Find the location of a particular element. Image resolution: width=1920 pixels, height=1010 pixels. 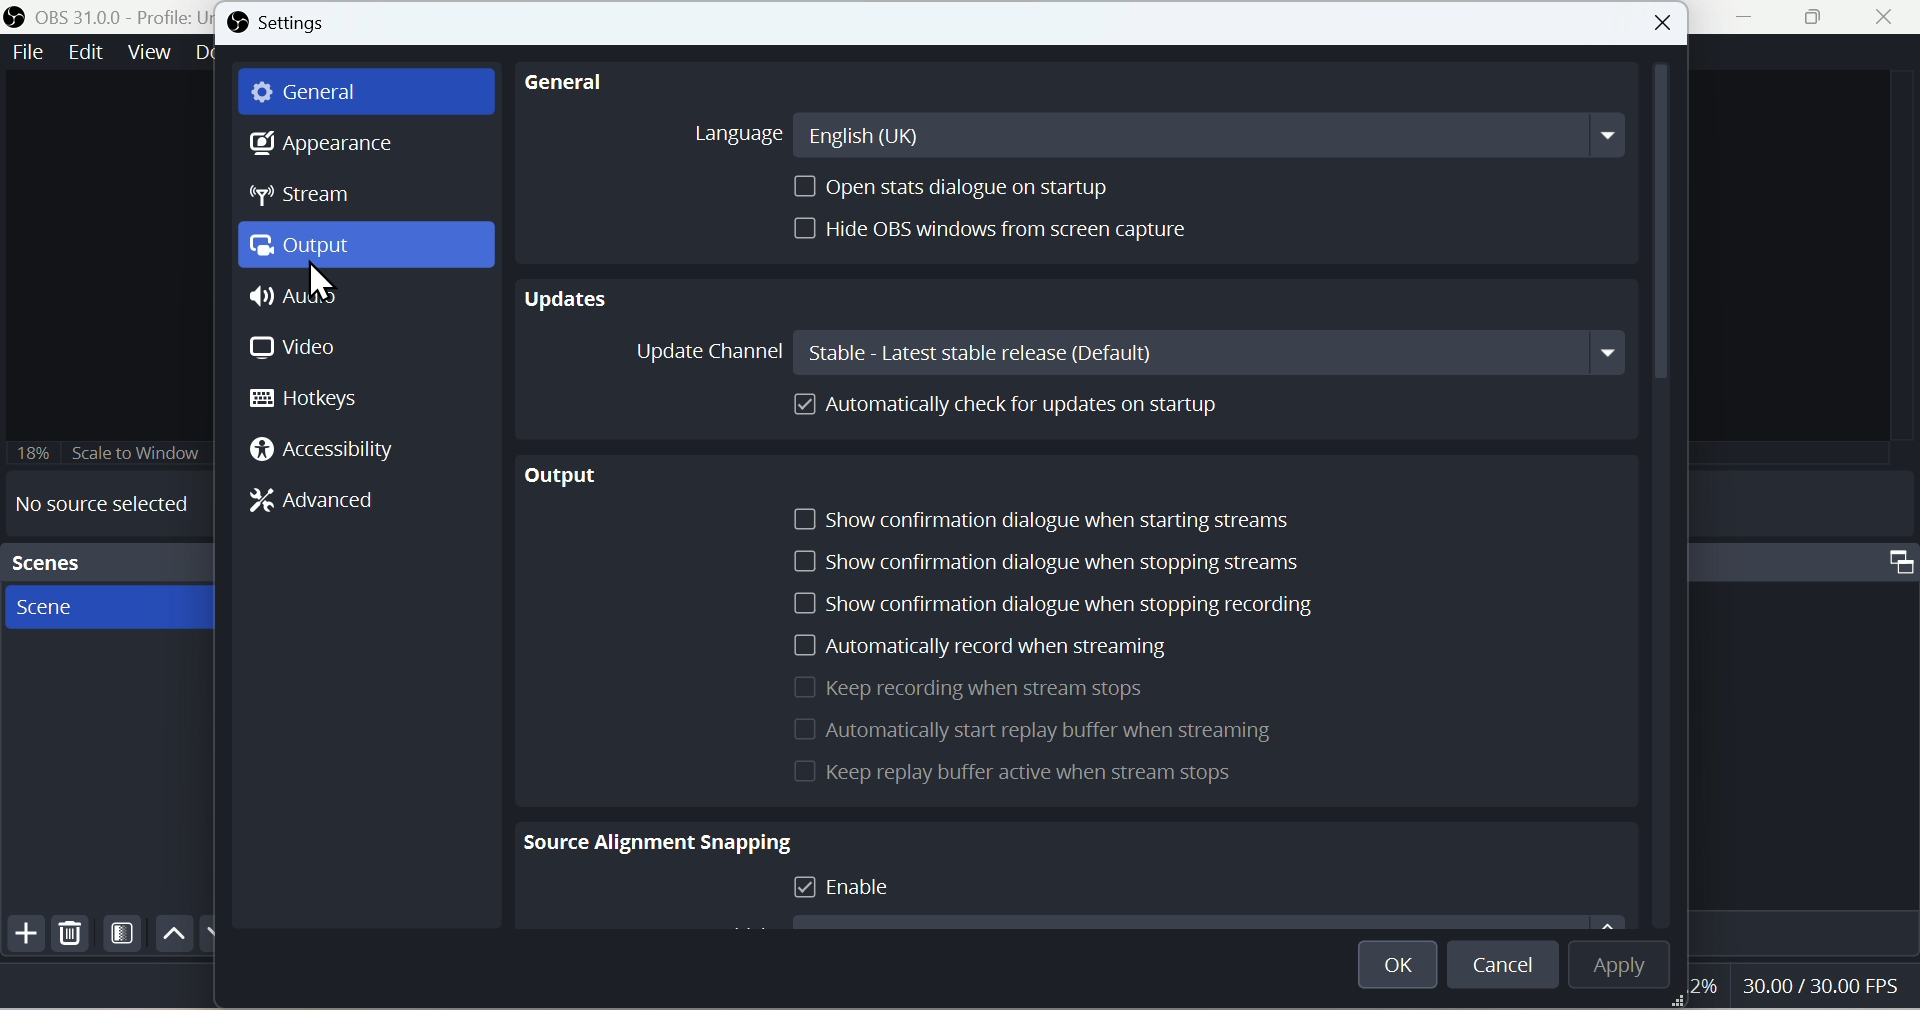

Advanced is located at coordinates (327, 504).